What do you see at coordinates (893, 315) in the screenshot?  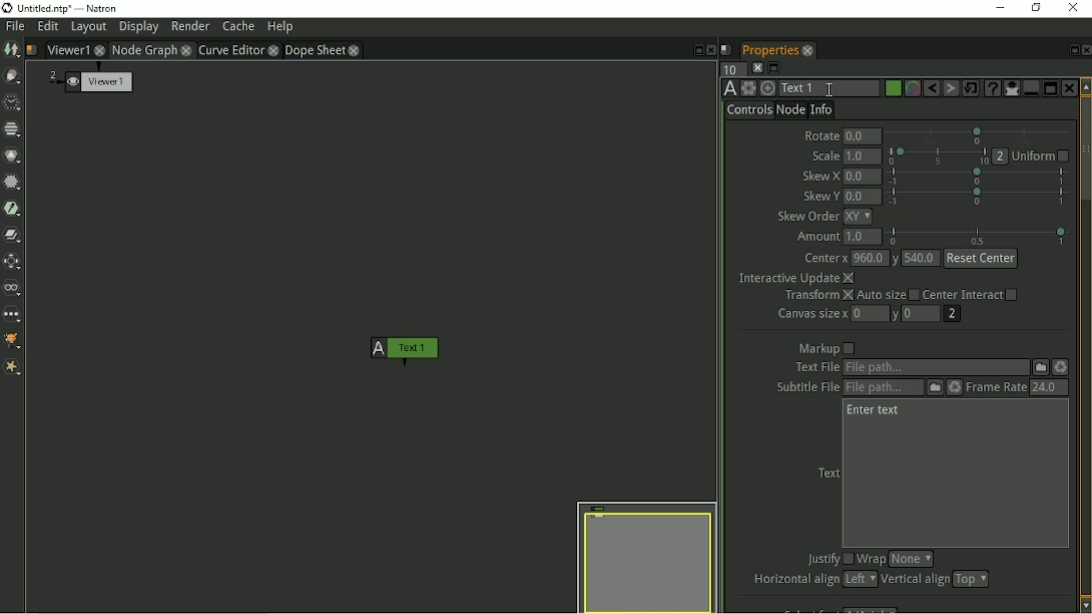 I see `y` at bounding box center [893, 315].